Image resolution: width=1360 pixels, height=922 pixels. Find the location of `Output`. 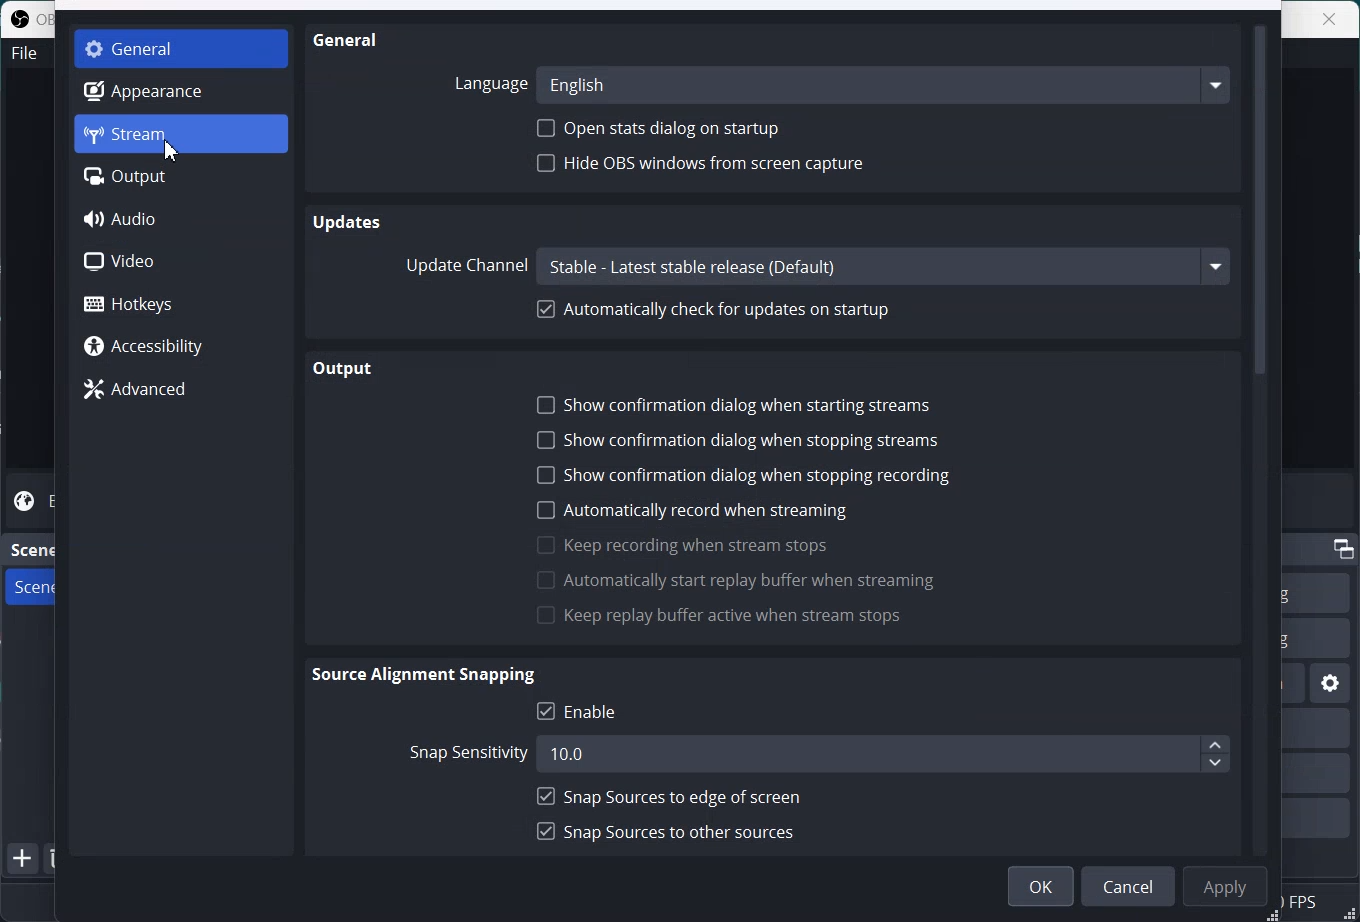

Output is located at coordinates (181, 177).